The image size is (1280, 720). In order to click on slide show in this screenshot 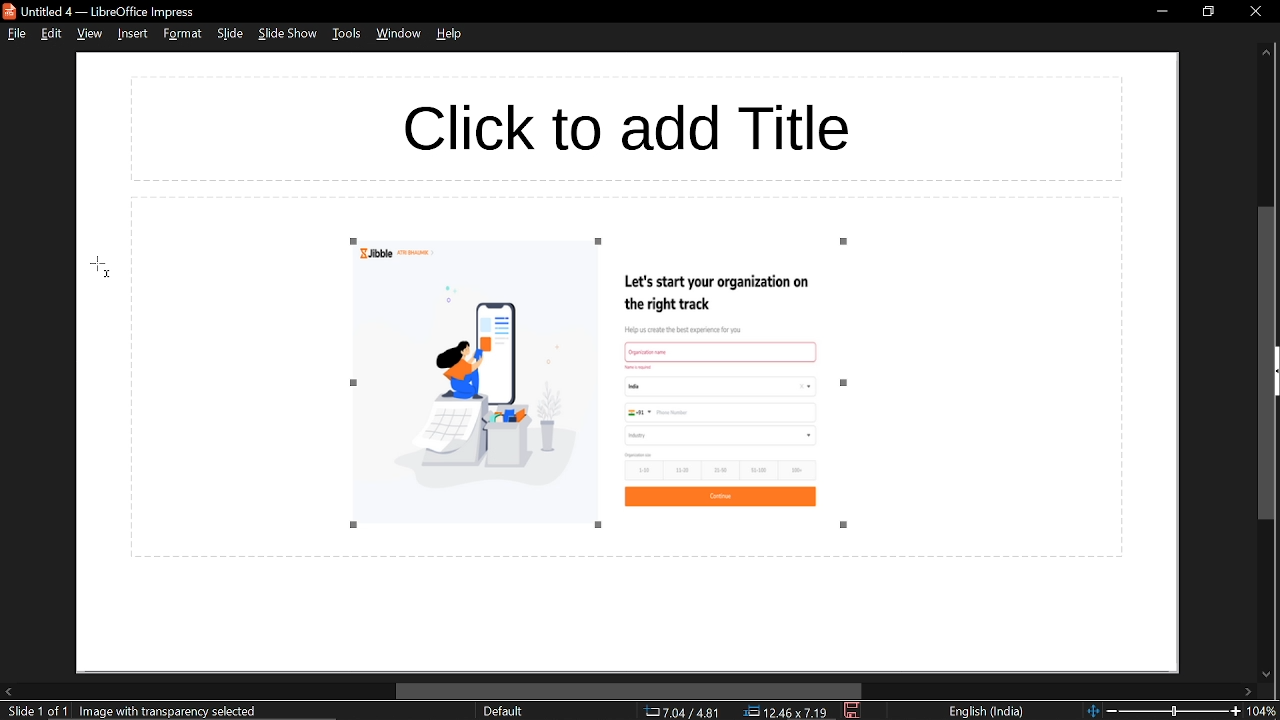, I will do `click(288, 36)`.